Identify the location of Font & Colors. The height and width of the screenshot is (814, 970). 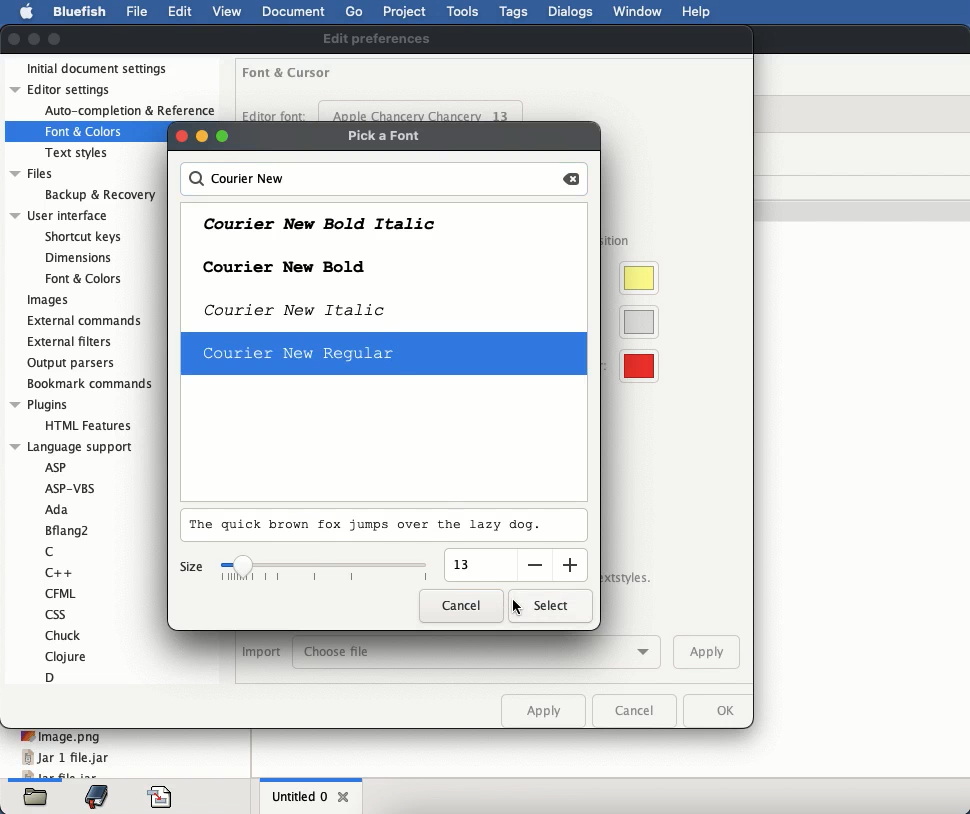
(85, 133).